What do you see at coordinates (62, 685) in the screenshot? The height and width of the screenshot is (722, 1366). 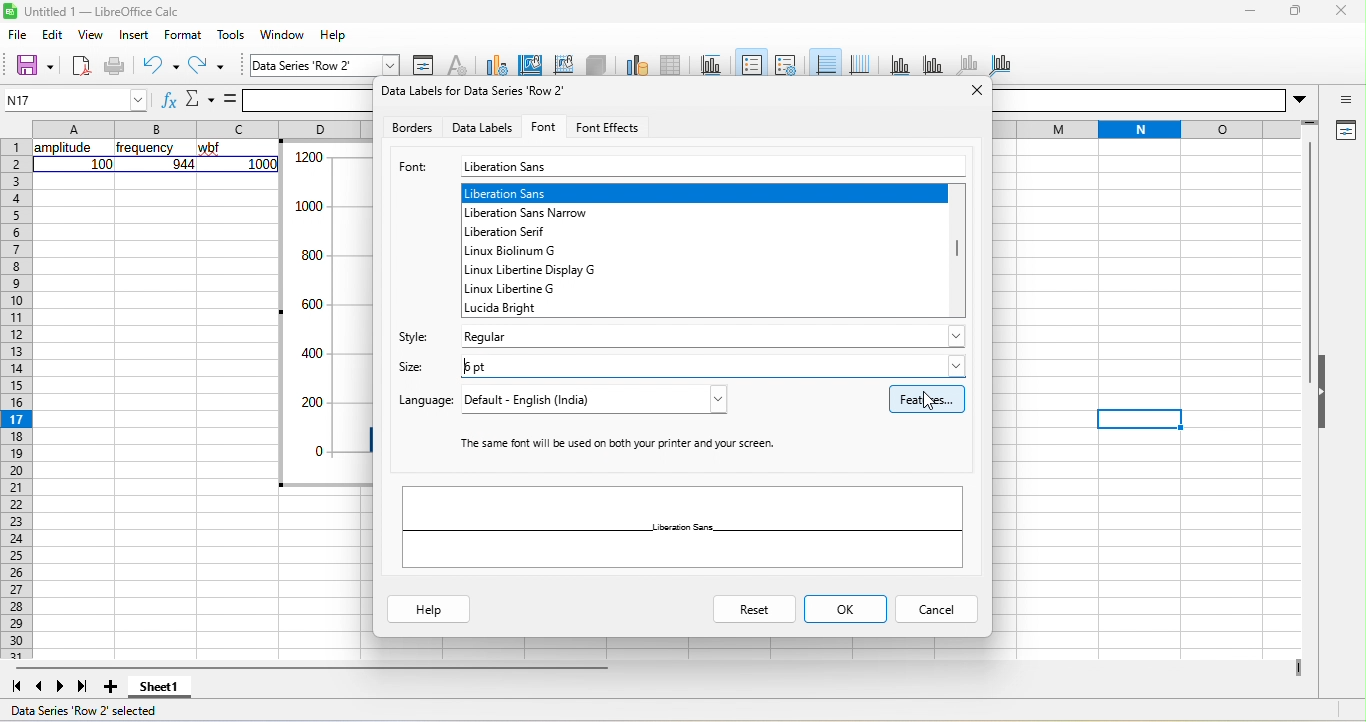 I see `next sheet` at bounding box center [62, 685].